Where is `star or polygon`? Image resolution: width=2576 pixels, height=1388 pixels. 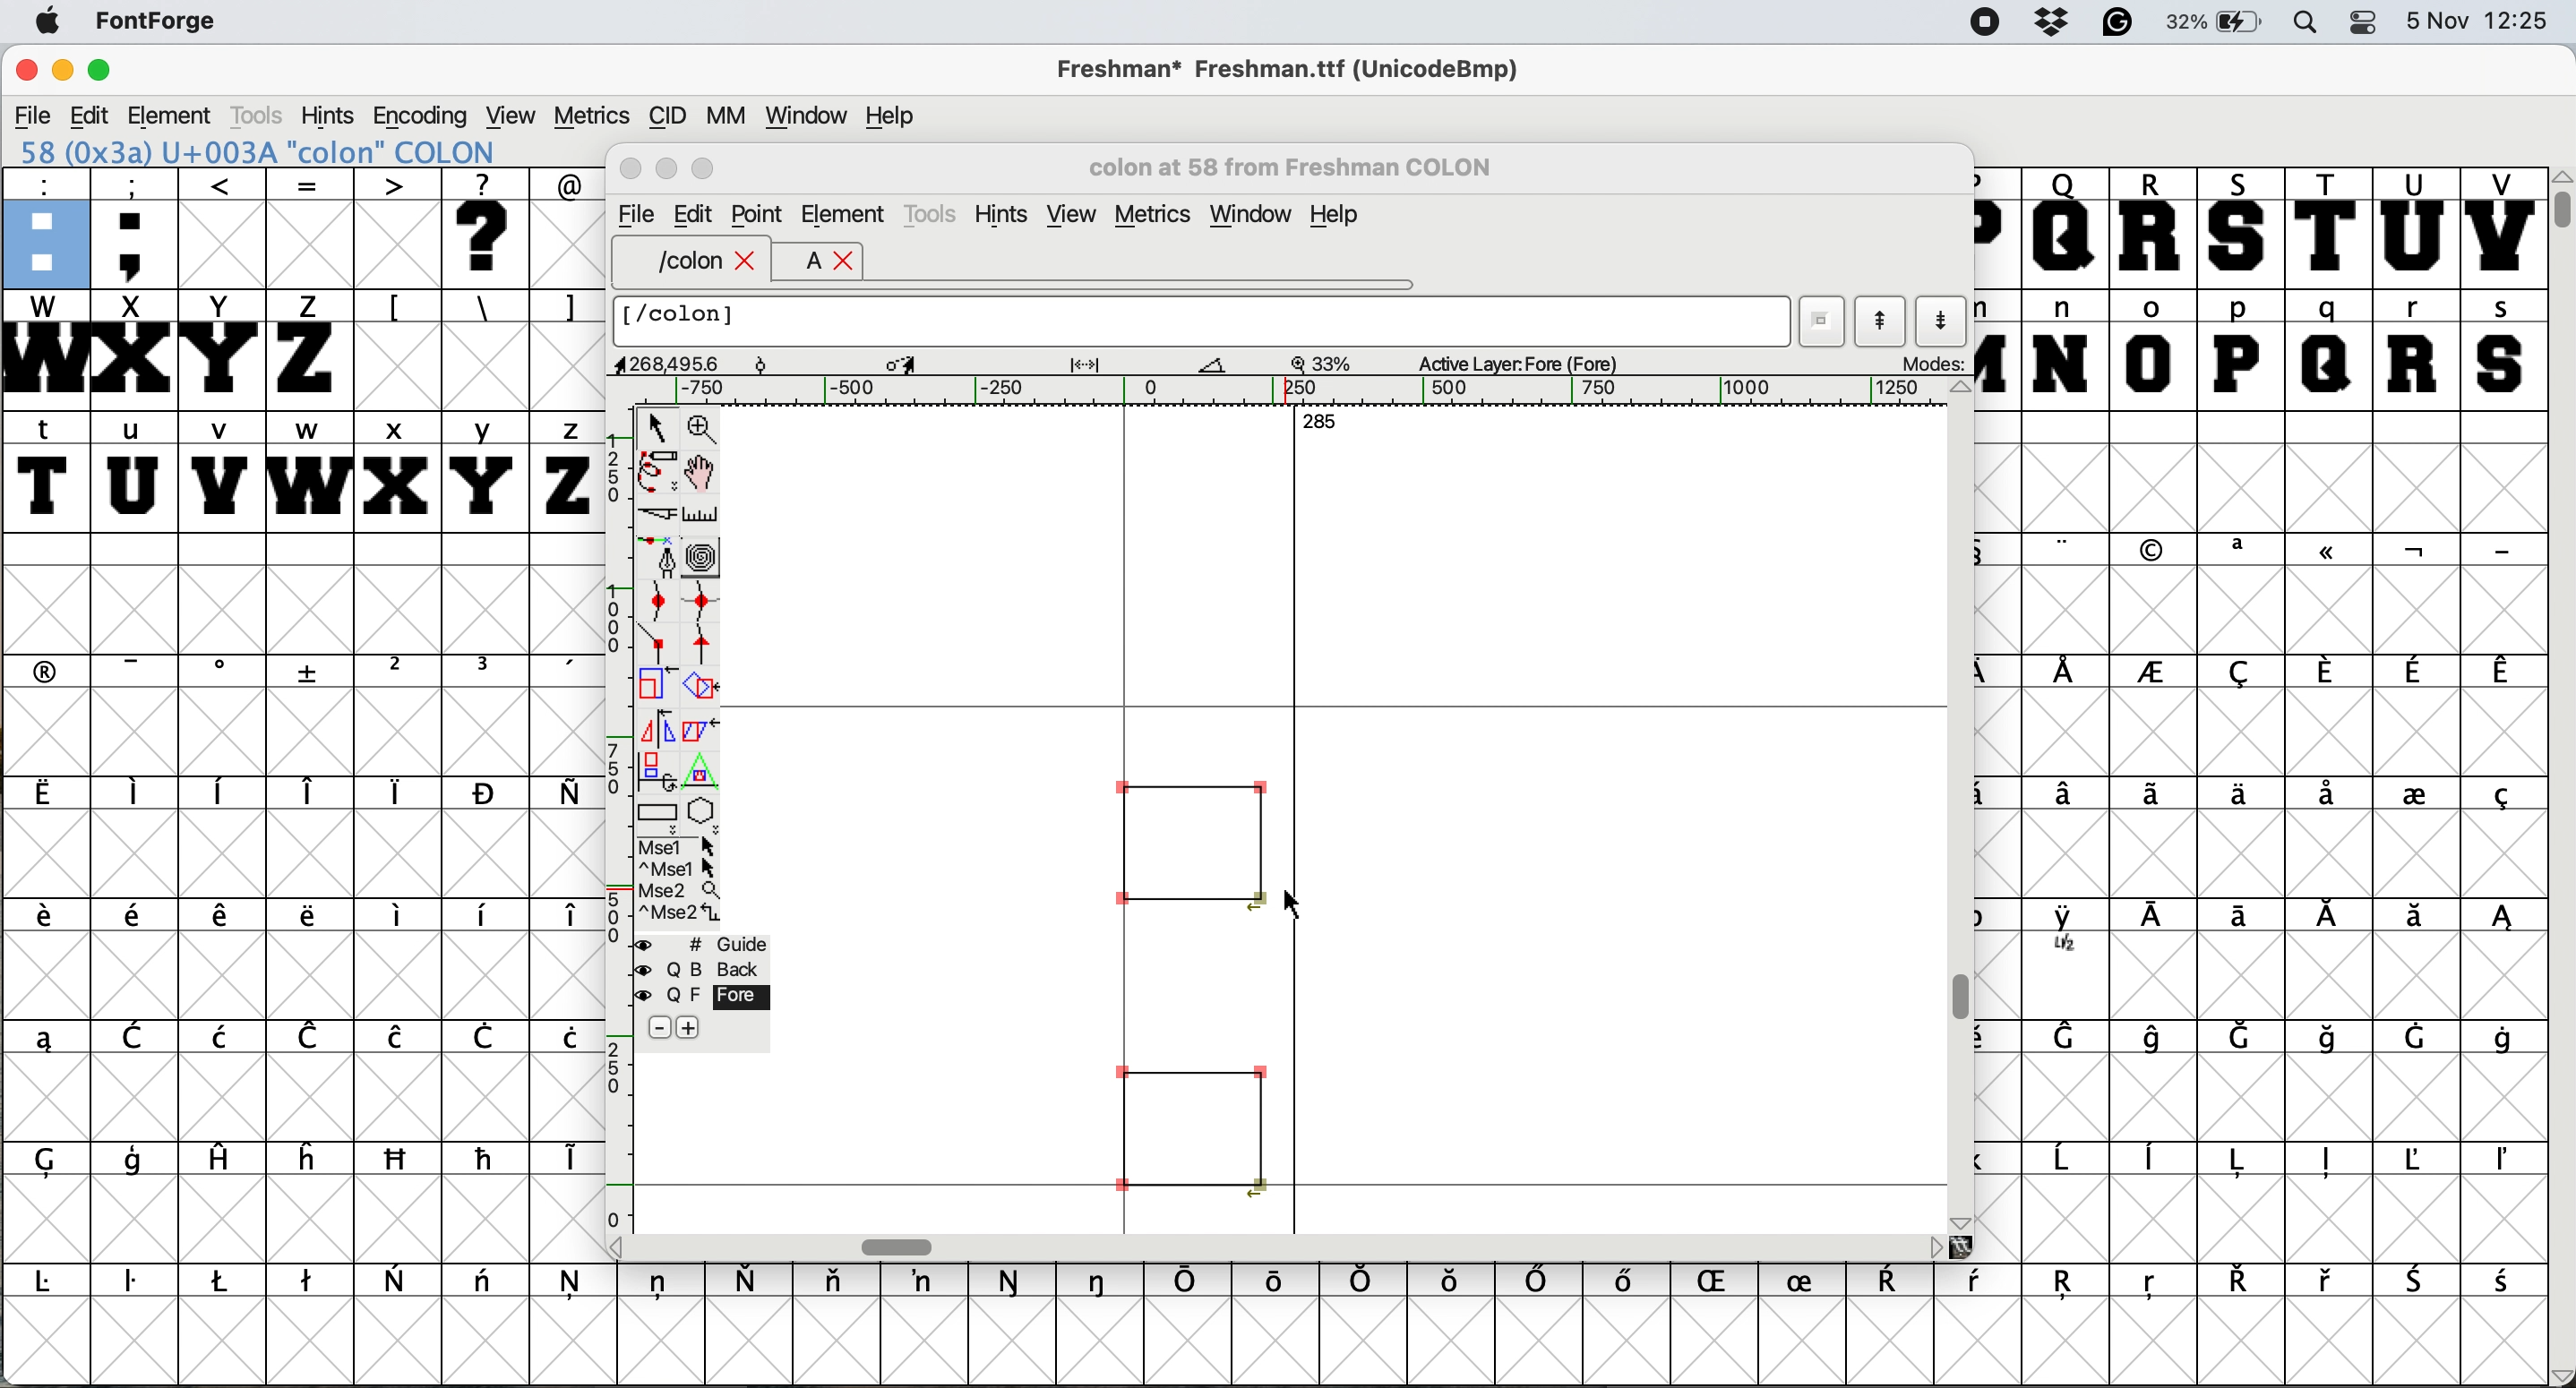 star or polygon is located at coordinates (707, 807).